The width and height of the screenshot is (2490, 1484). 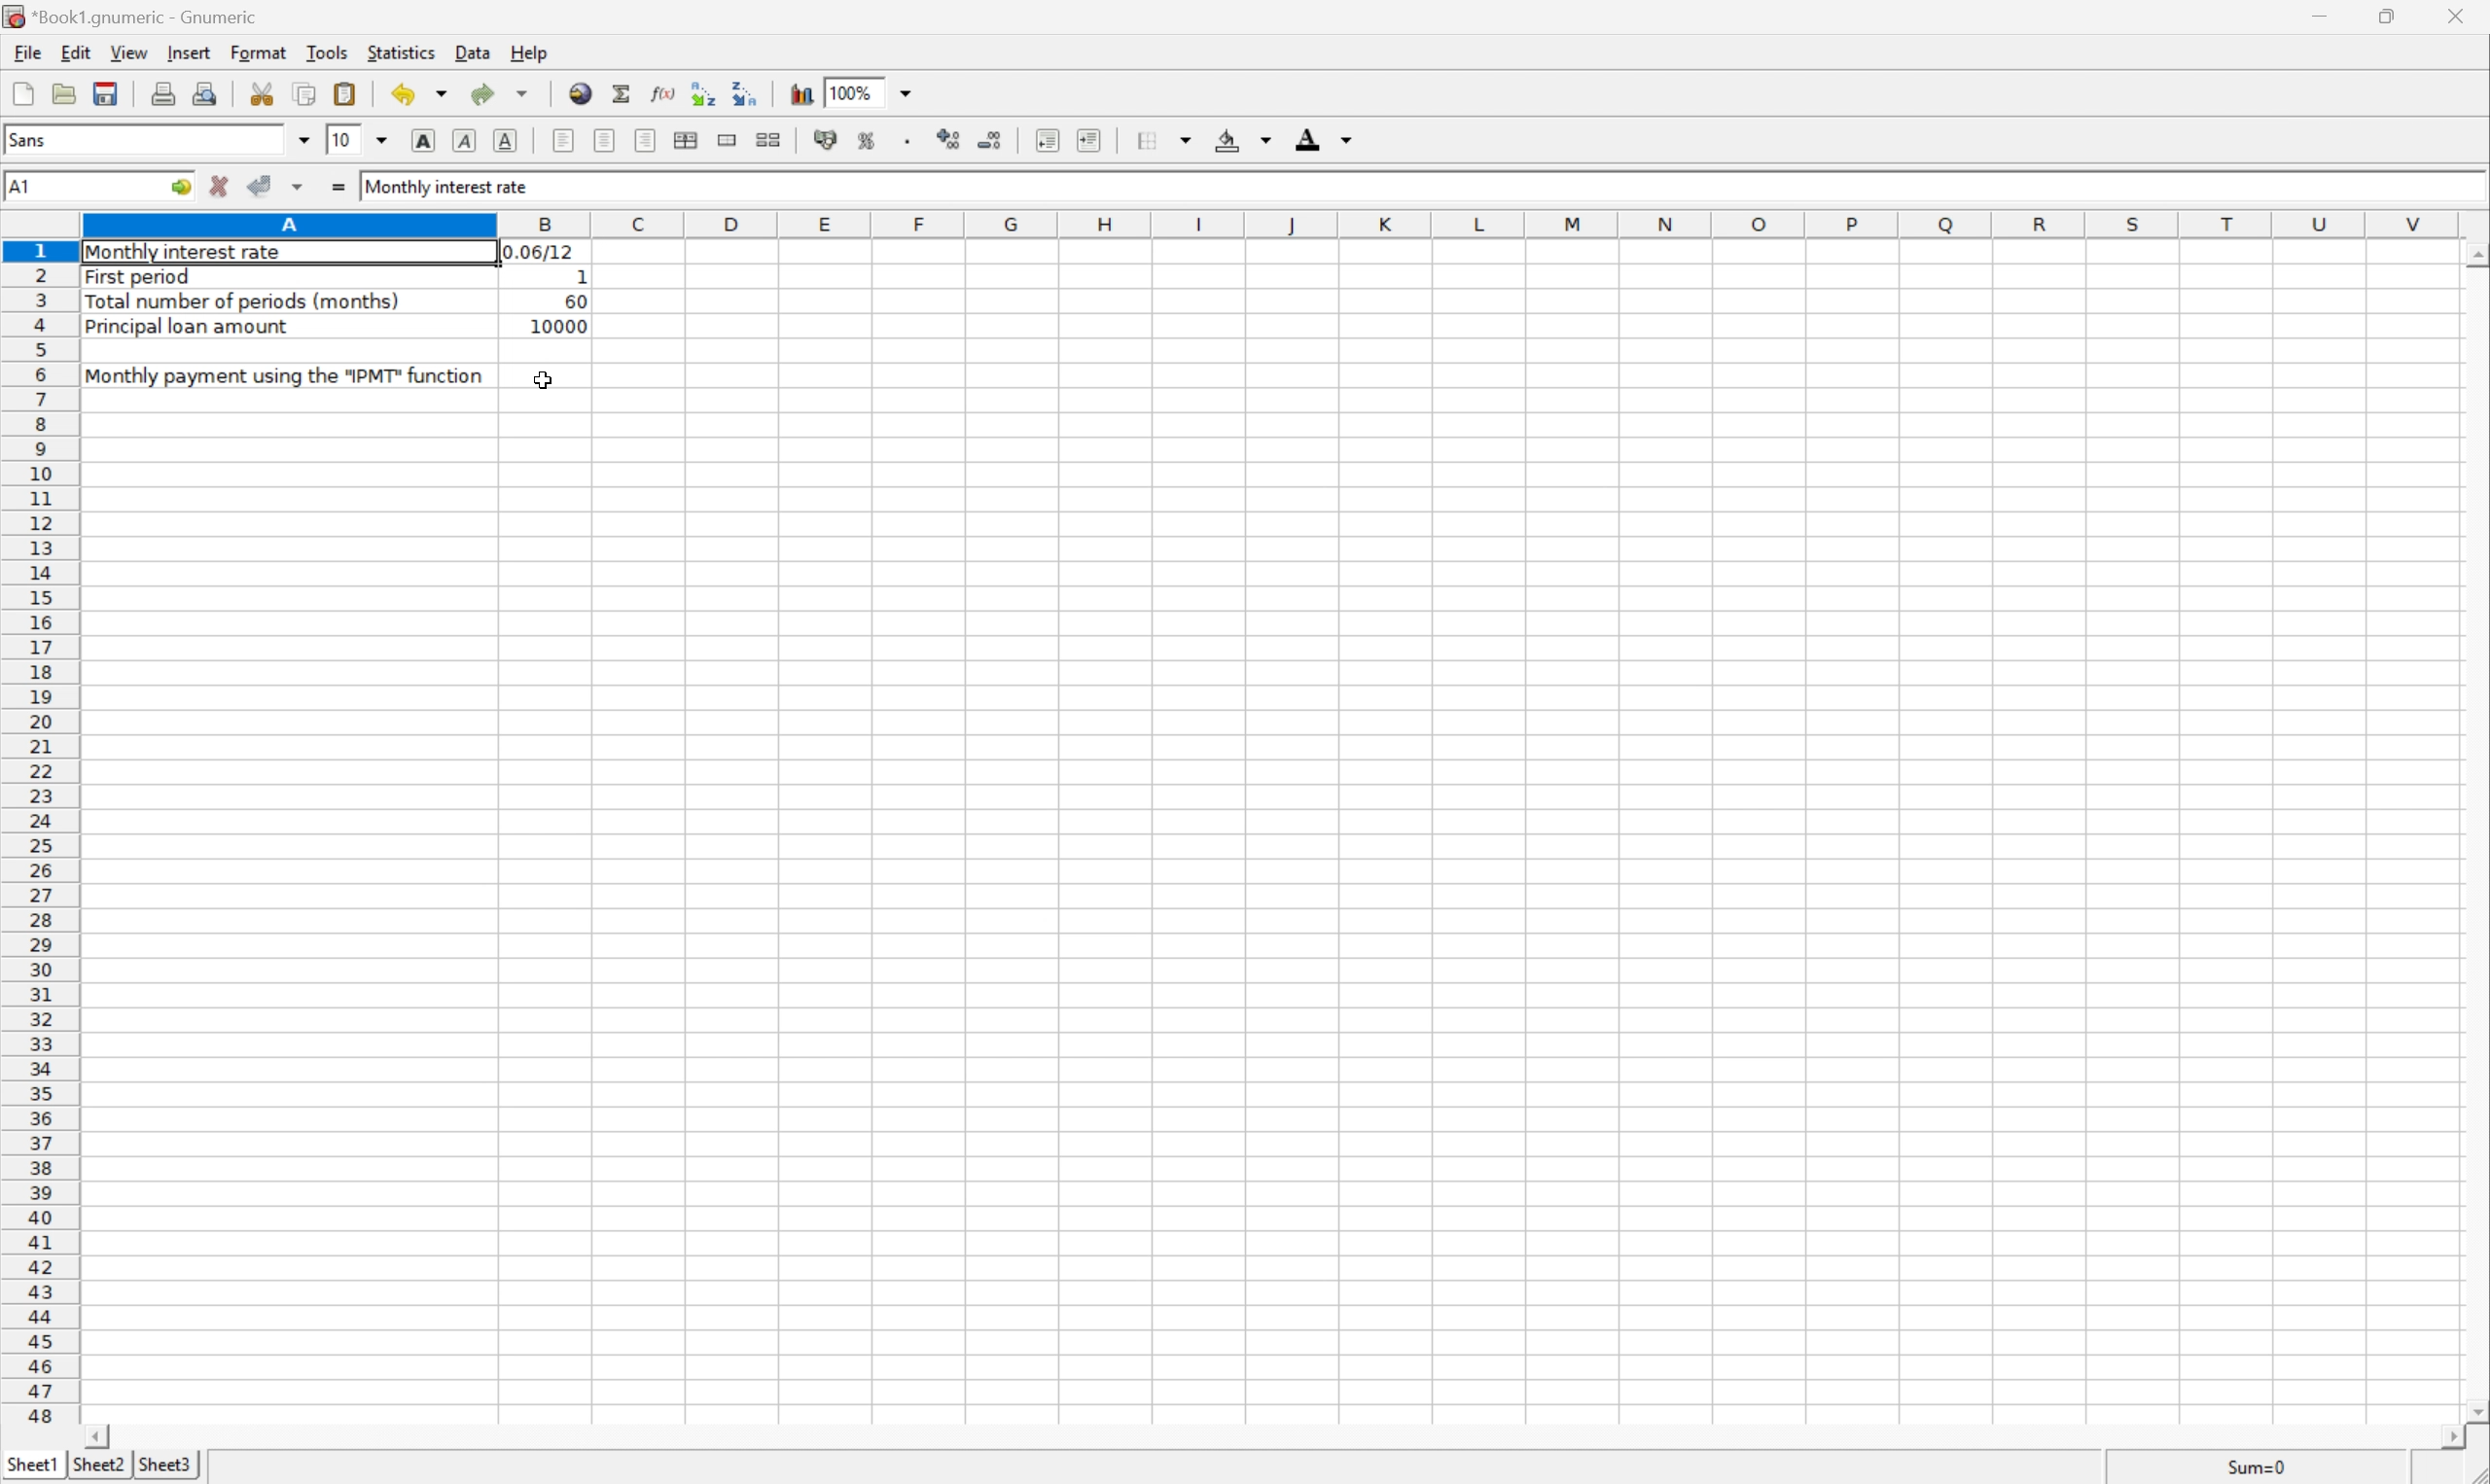 What do you see at coordinates (646, 140) in the screenshot?
I see `Align Right` at bounding box center [646, 140].